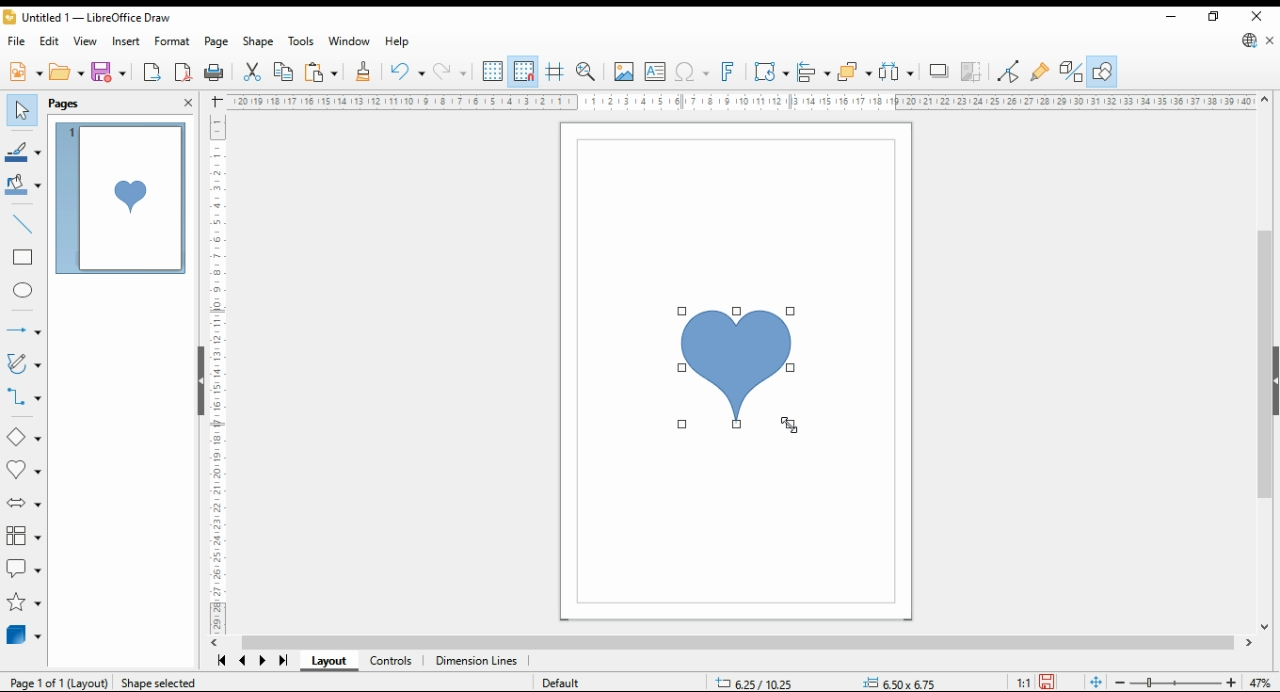  Describe the element at coordinates (23, 436) in the screenshot. I see `basic shapes` at that location.